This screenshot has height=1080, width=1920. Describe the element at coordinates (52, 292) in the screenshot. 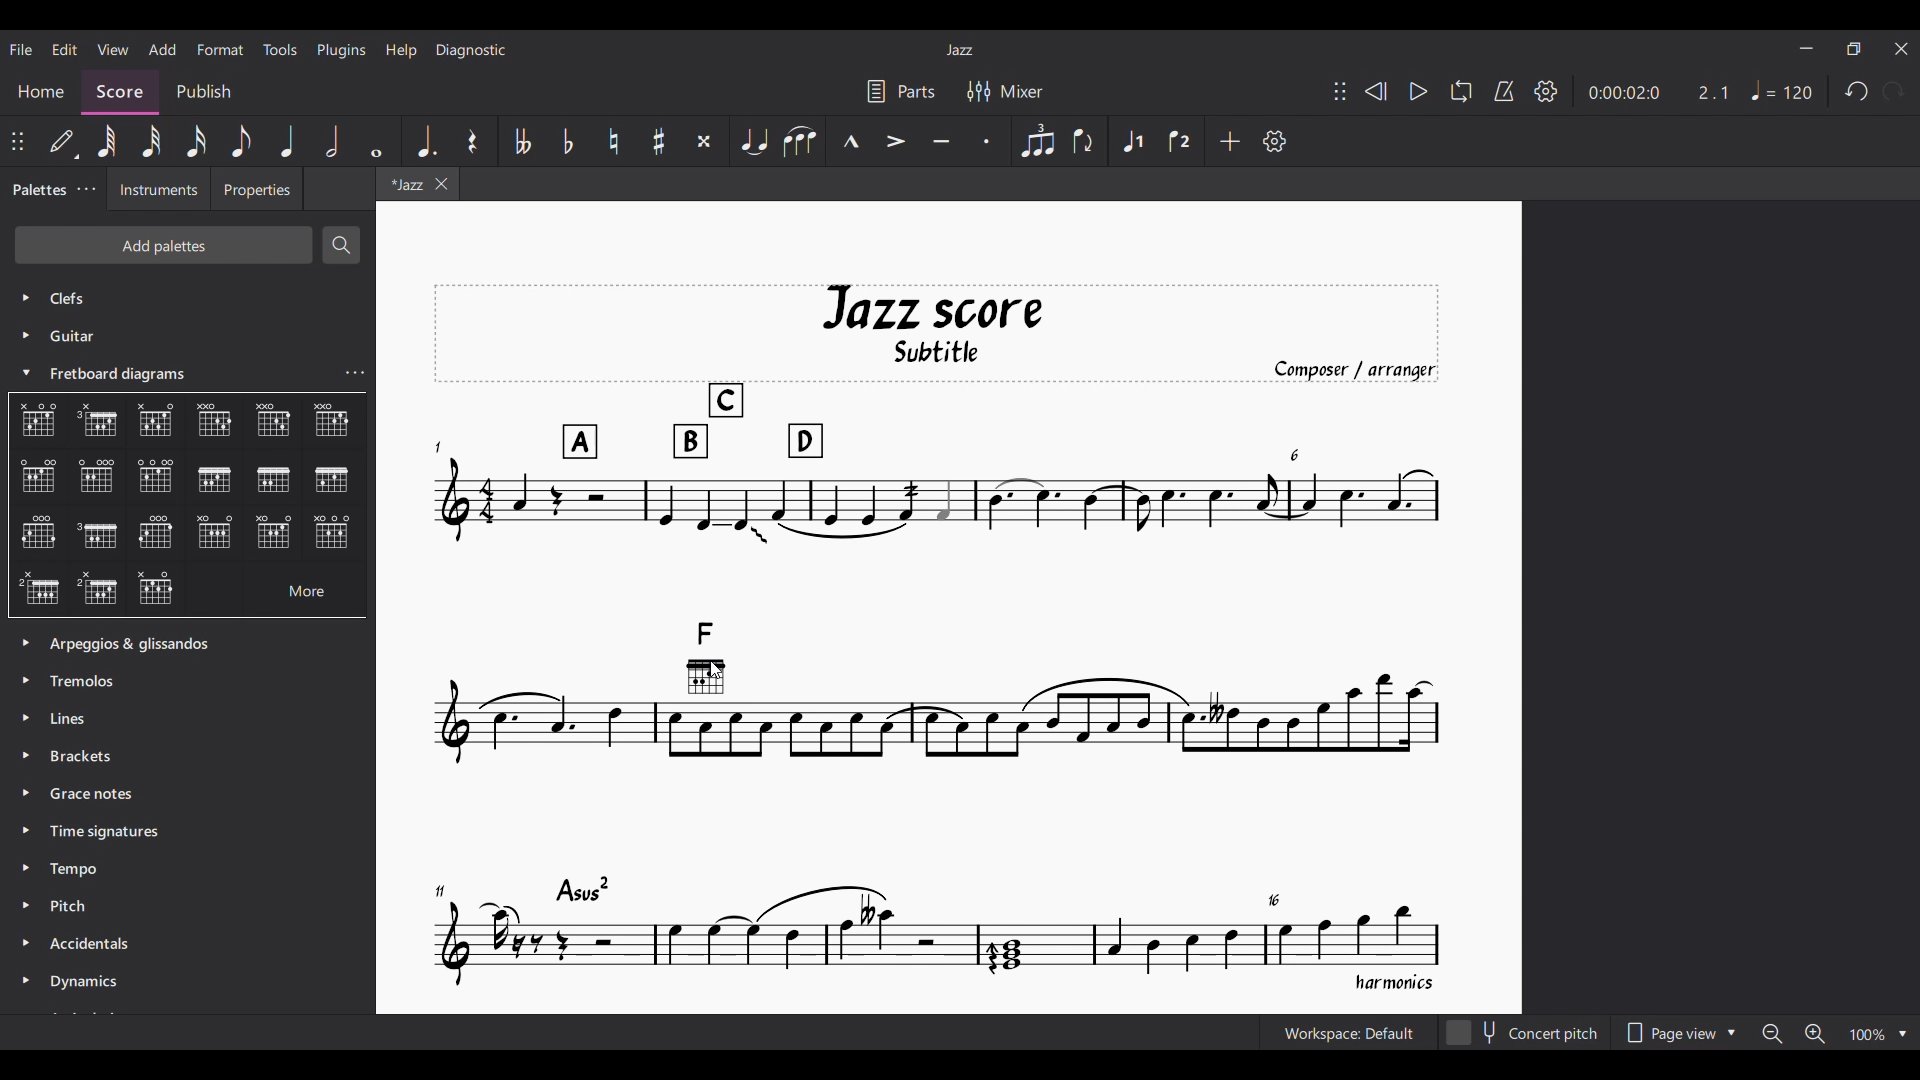

I see `Cliff` at that location.